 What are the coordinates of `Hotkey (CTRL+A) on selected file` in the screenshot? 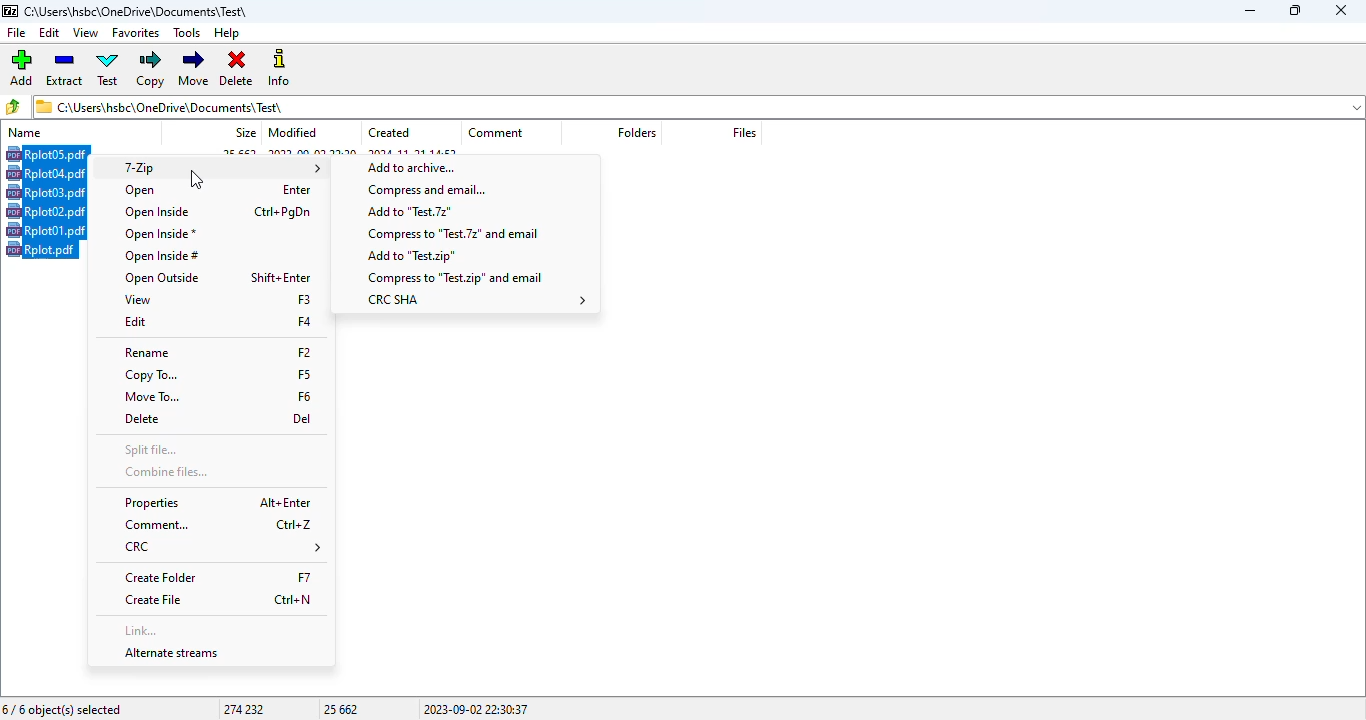 It's located at (48, 154).